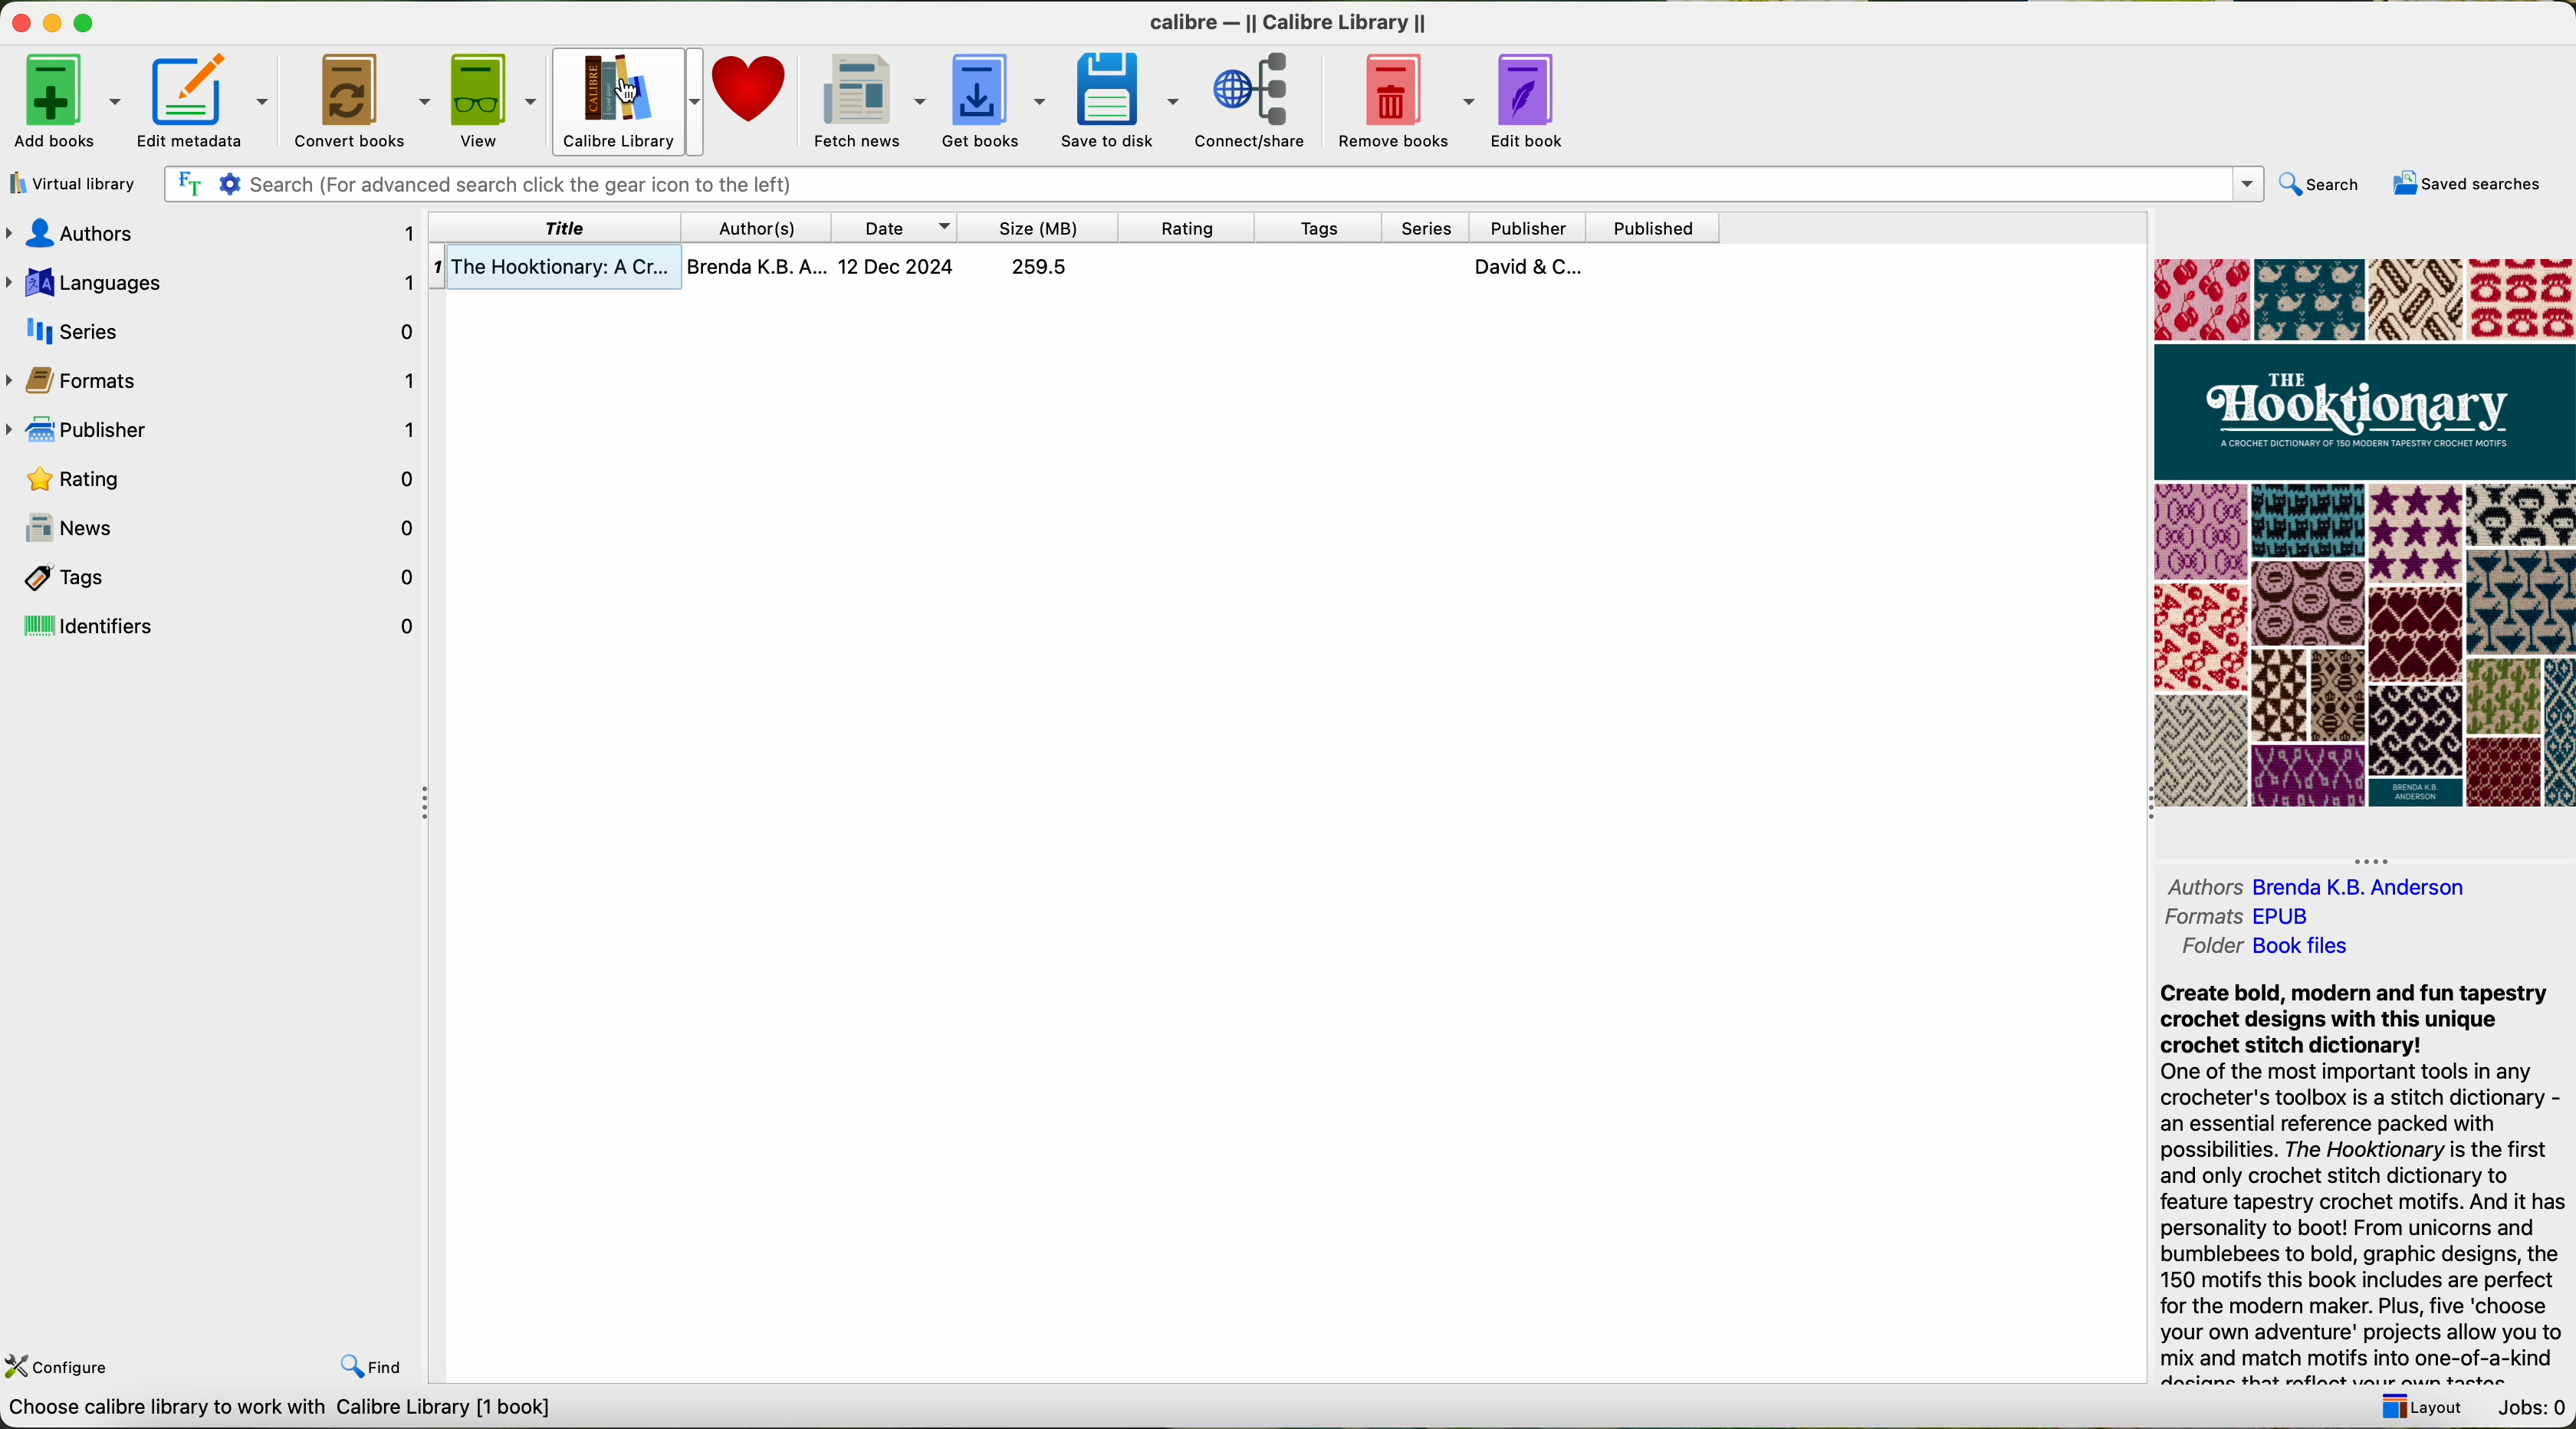 This screenshot has width=2576, height=1429. What do you see at coordinates (1325, 226) in the screenshot?
I see `tags` at bounding box center [1325, 226].